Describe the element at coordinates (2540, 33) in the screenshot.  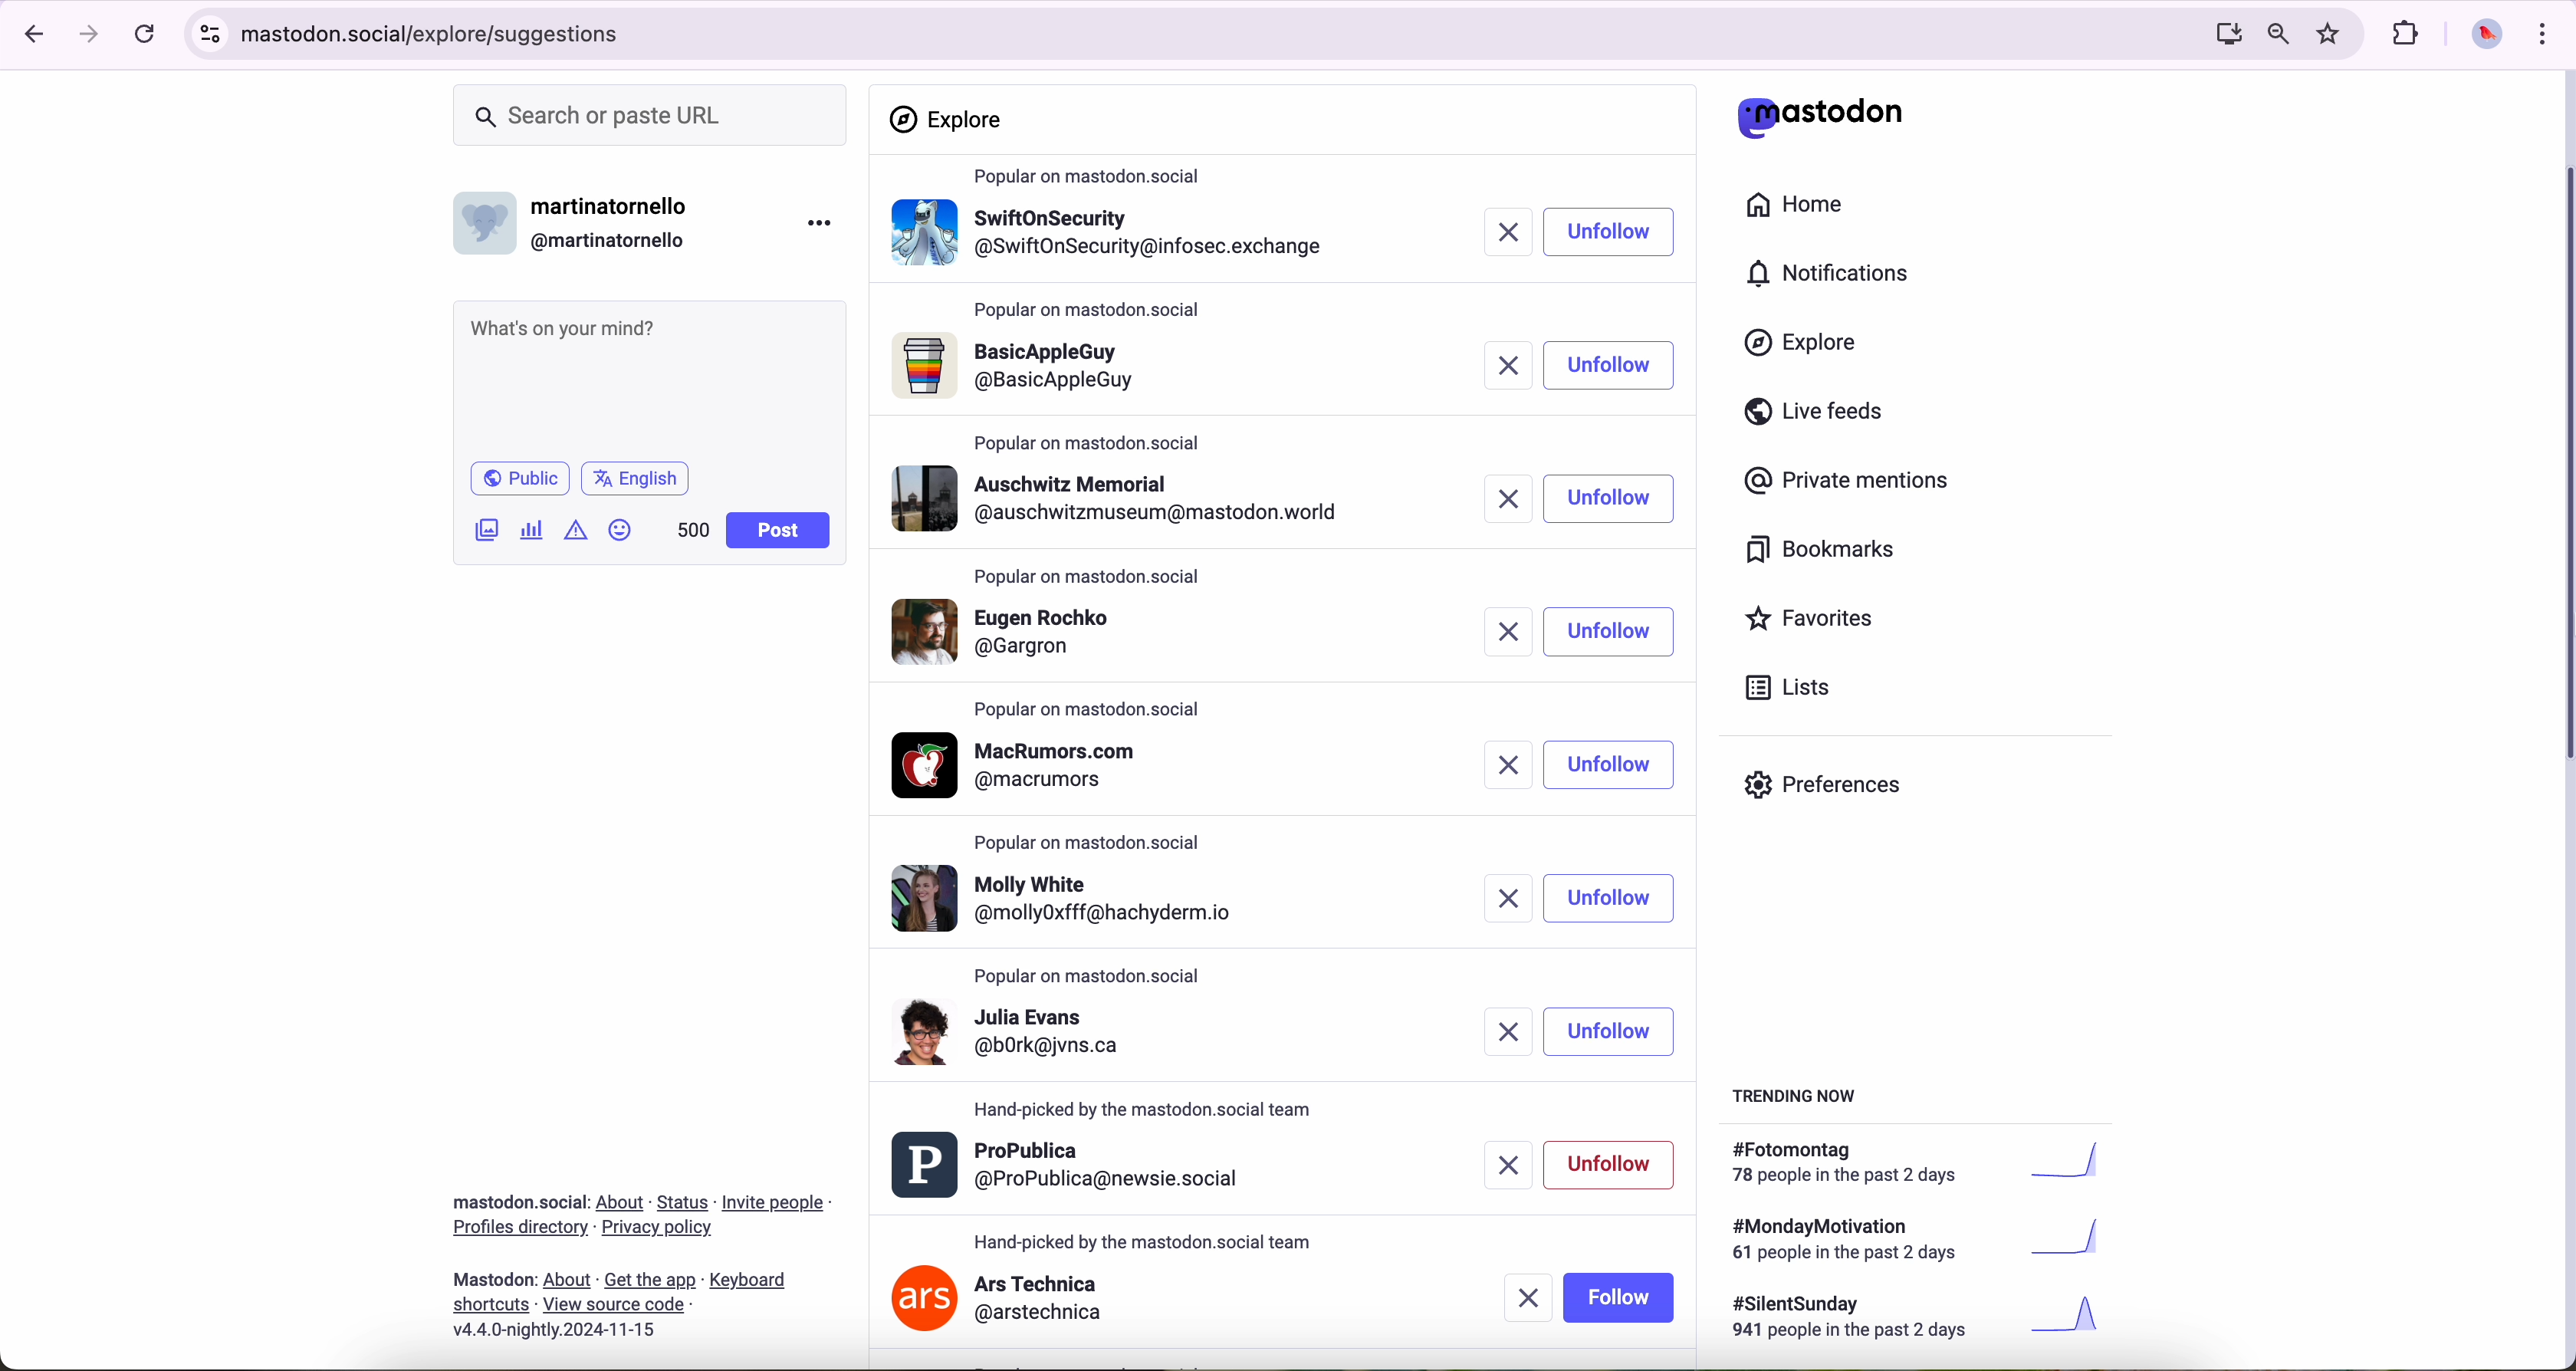
I see `customize and control Google Chrome` at that location.